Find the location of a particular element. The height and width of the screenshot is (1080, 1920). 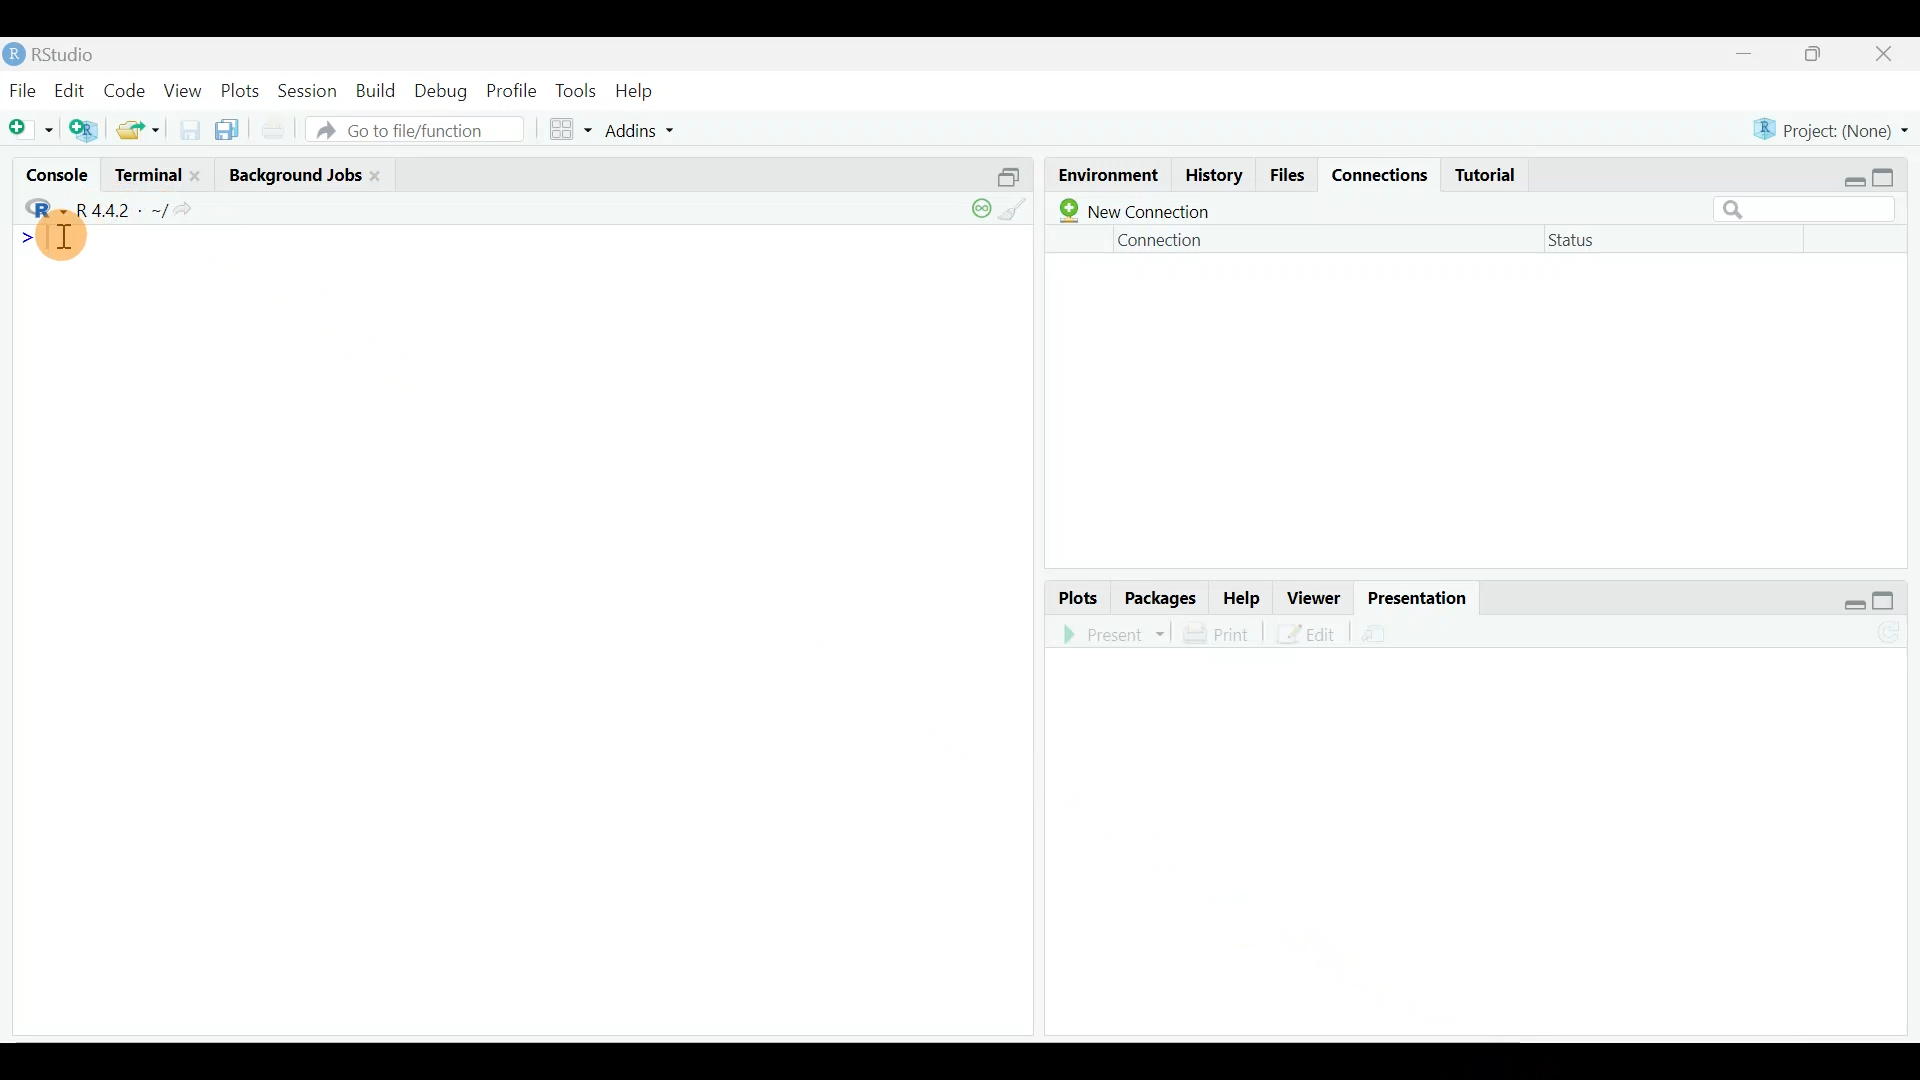

Viewer is located at coordinates (1316, 596).